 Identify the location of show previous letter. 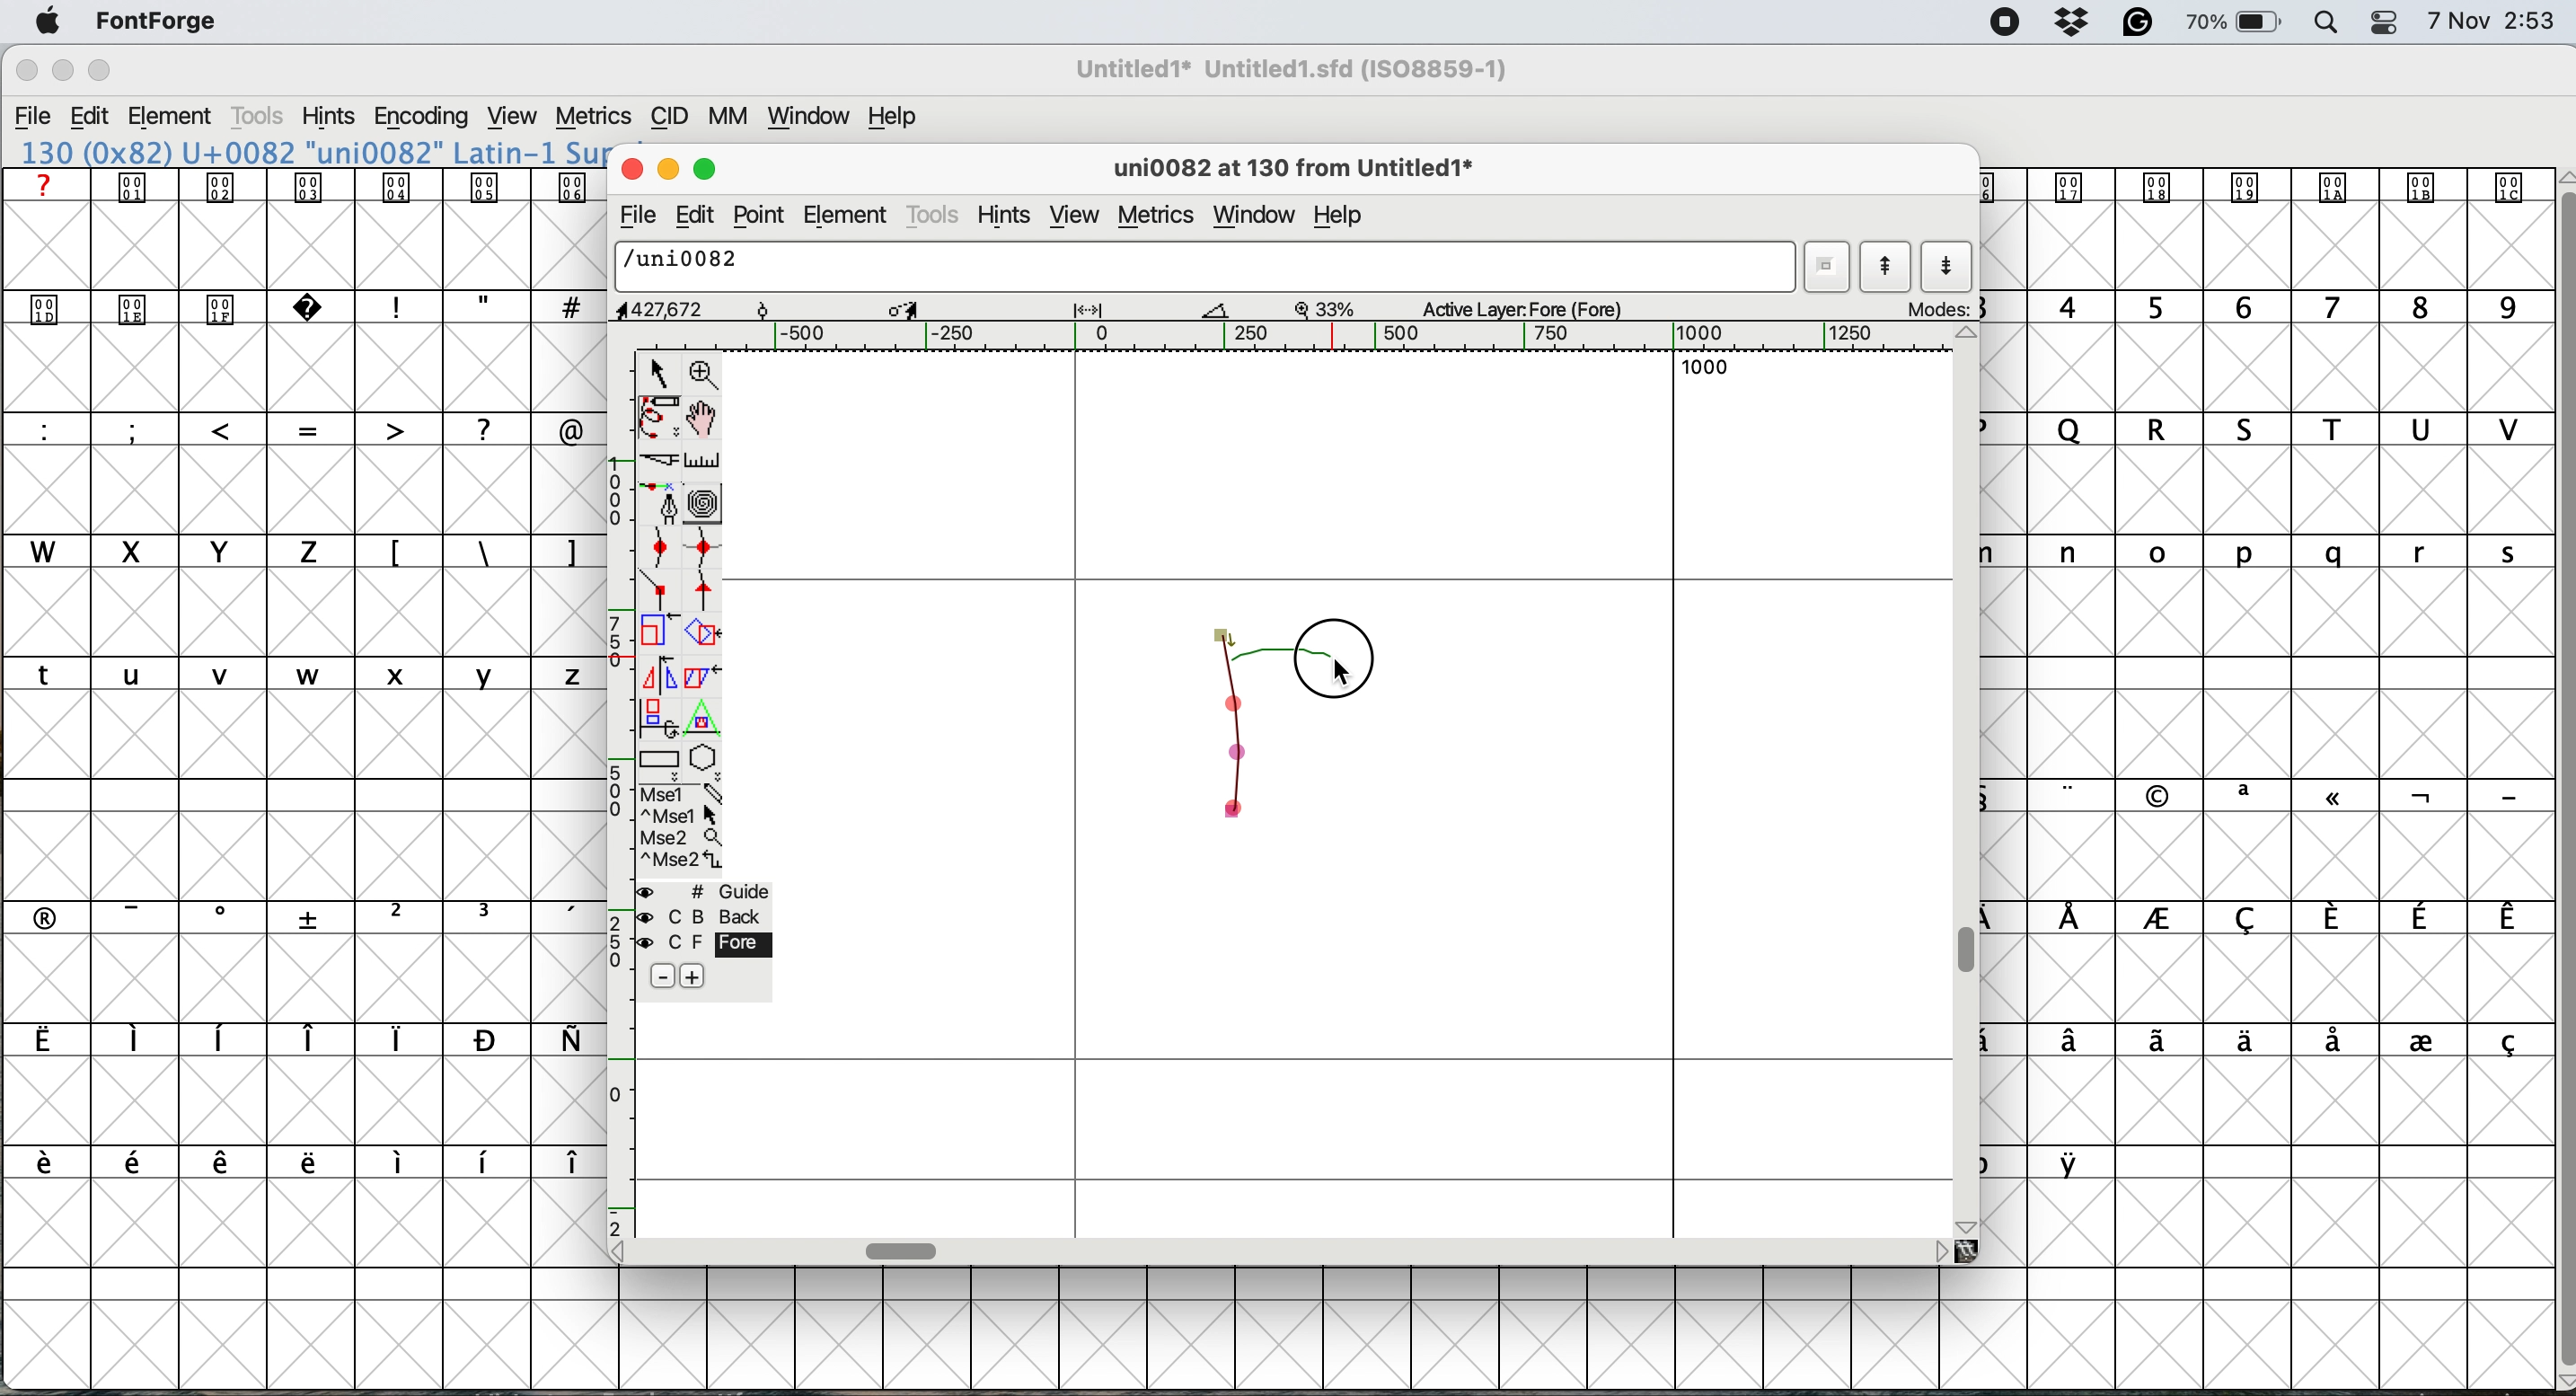
(1886, 266).